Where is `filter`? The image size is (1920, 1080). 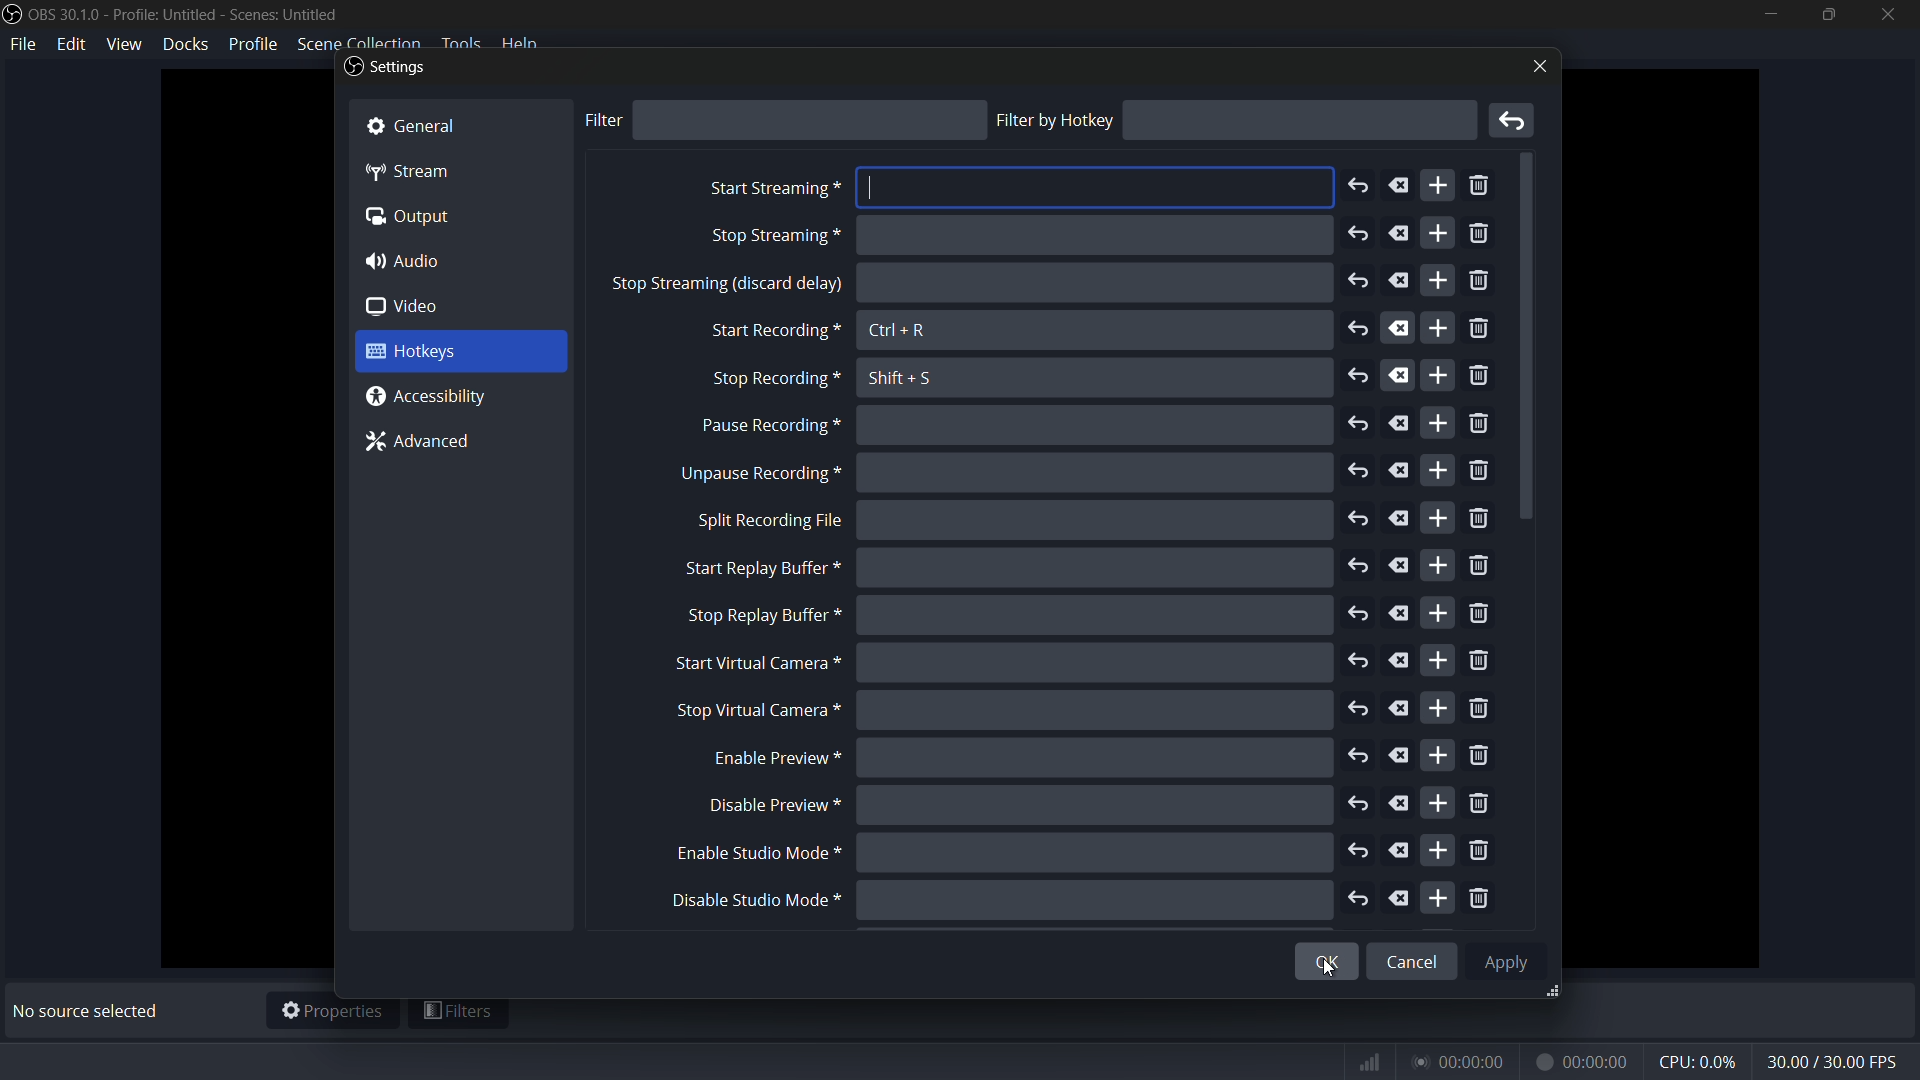 filter is located at coordinates (602, 120).